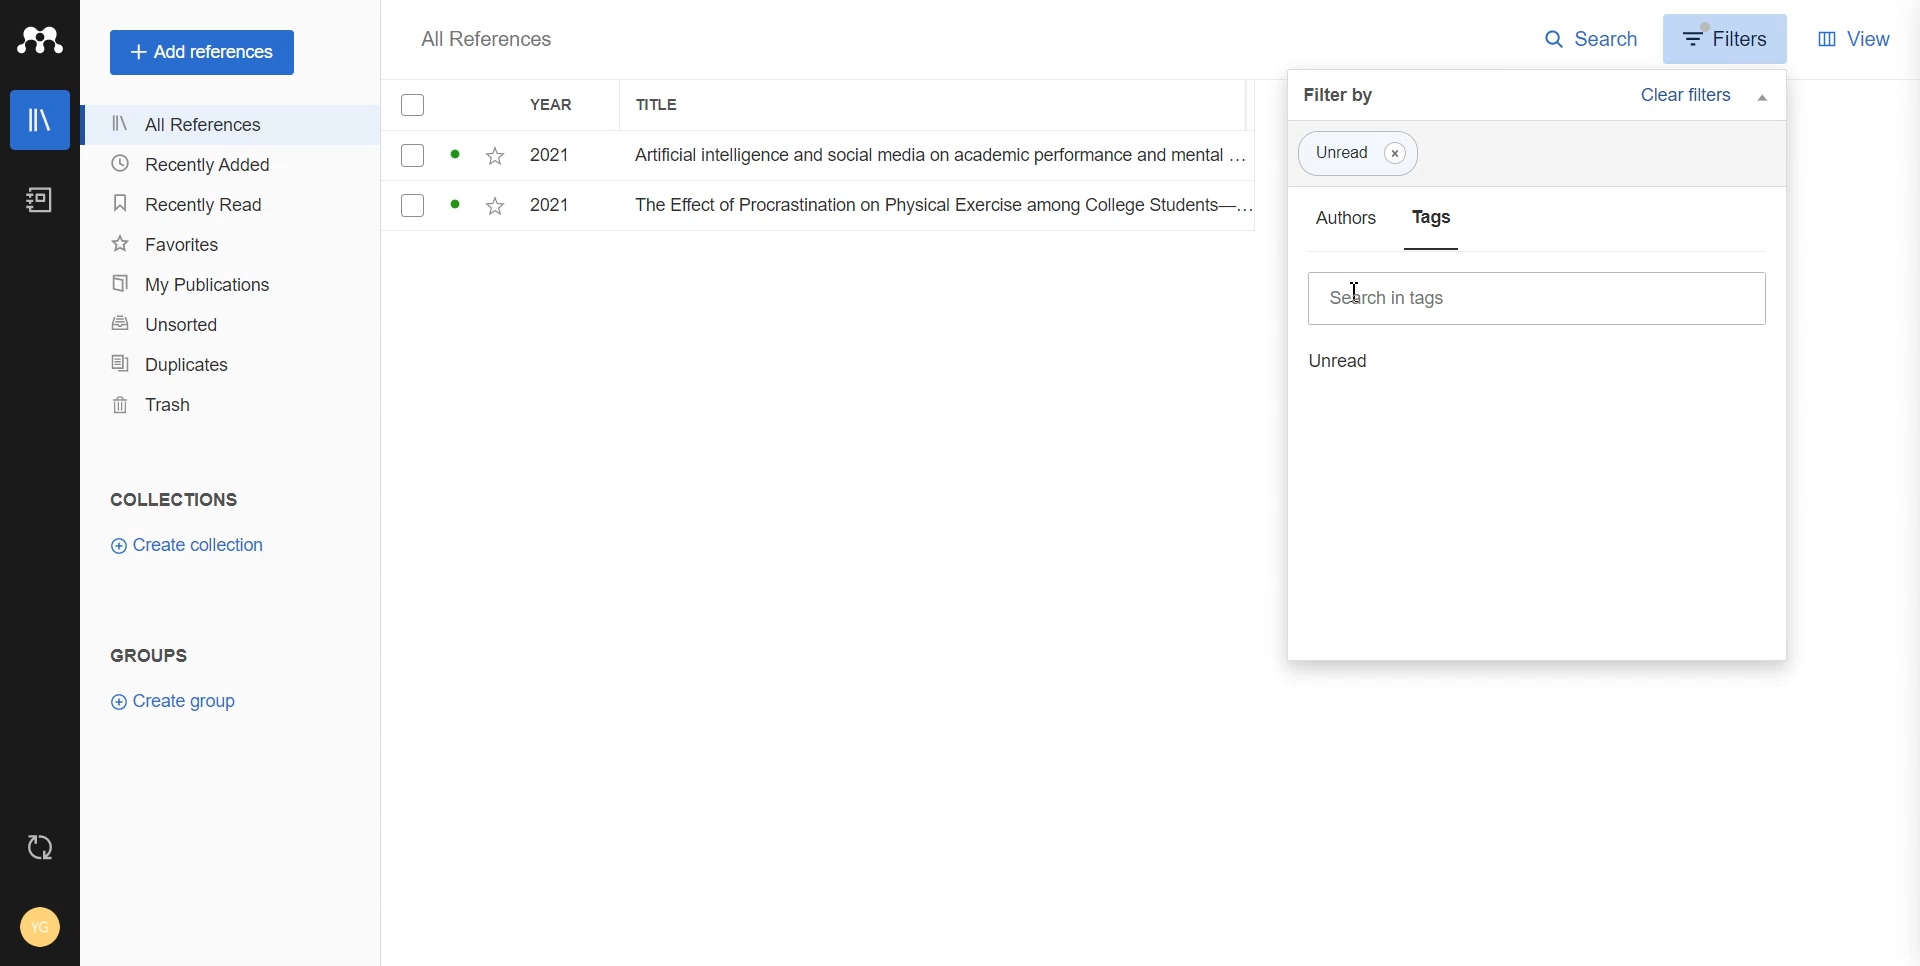 The width and height of the screenshot is (1920, 966). I want to click on Checkmarks, so click(414, 106).